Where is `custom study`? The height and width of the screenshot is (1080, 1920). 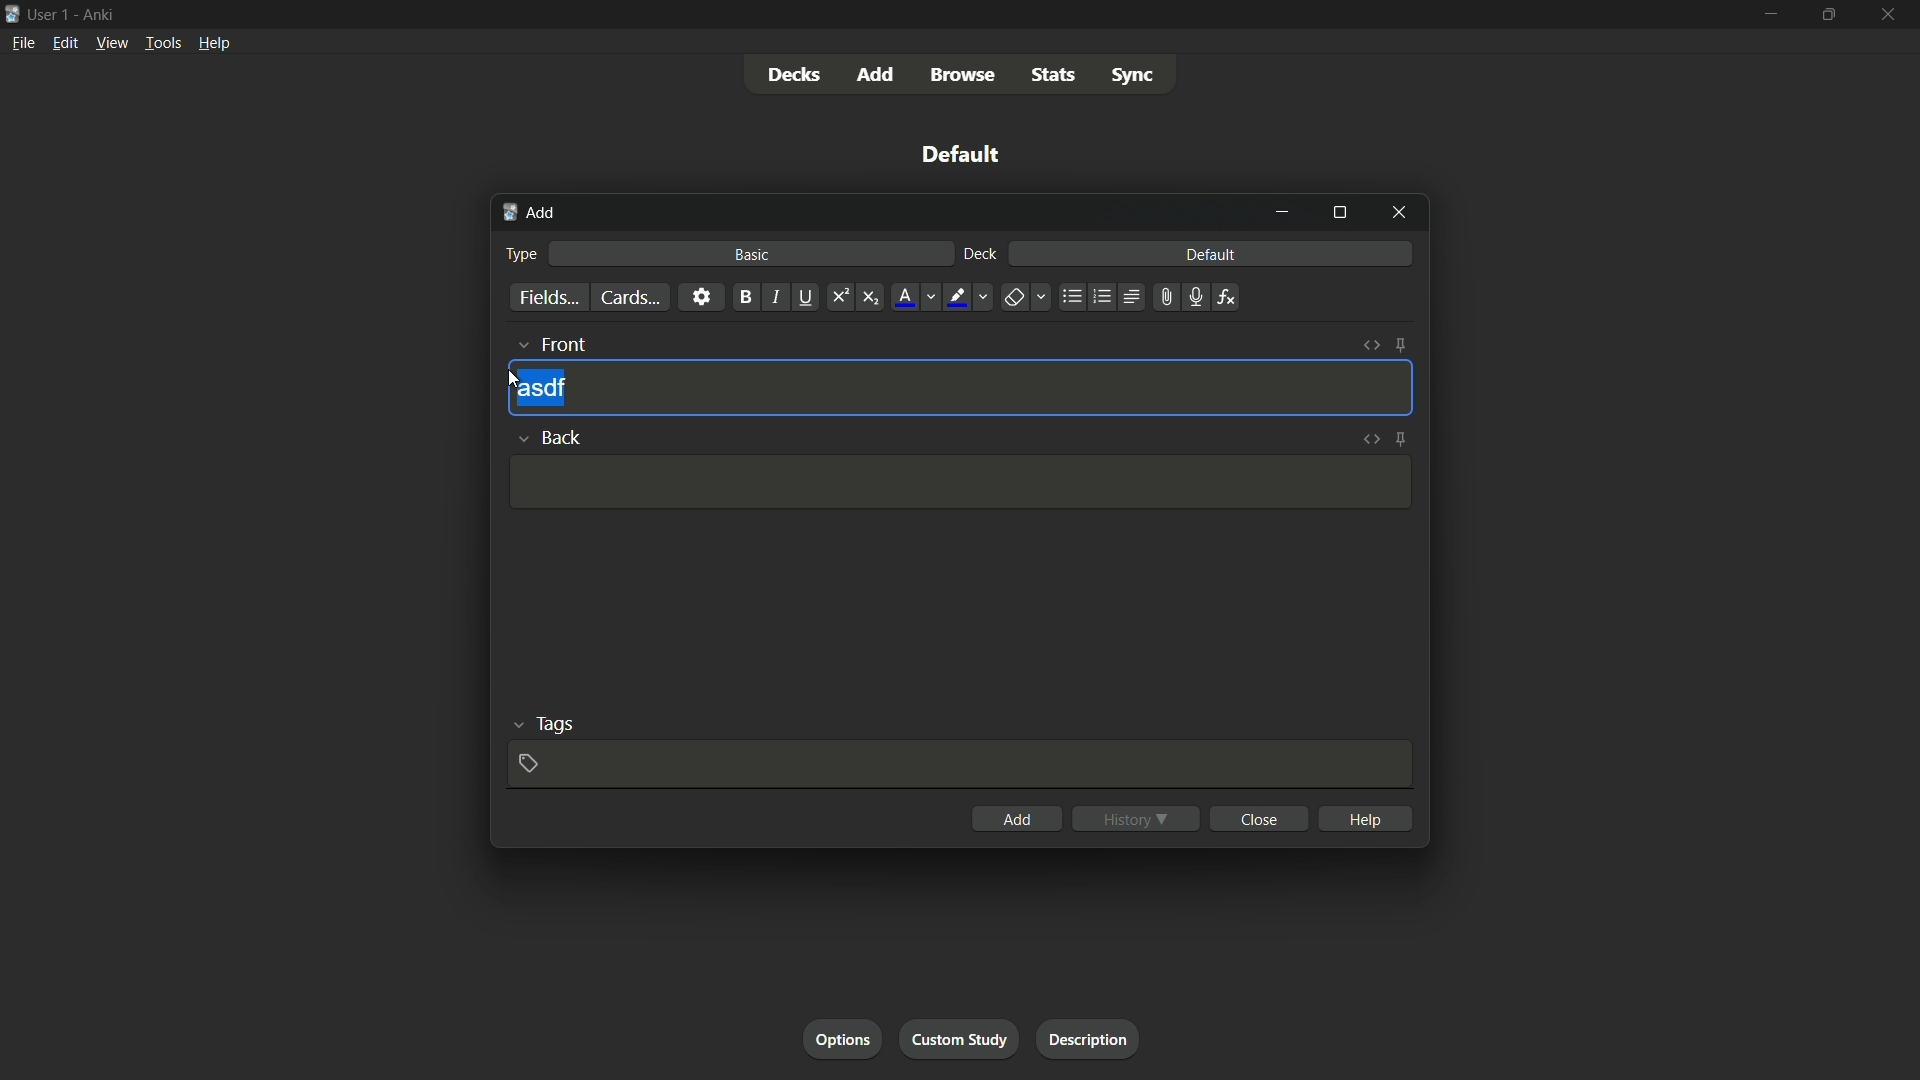
custom study is located at coordinates (957, 1039).